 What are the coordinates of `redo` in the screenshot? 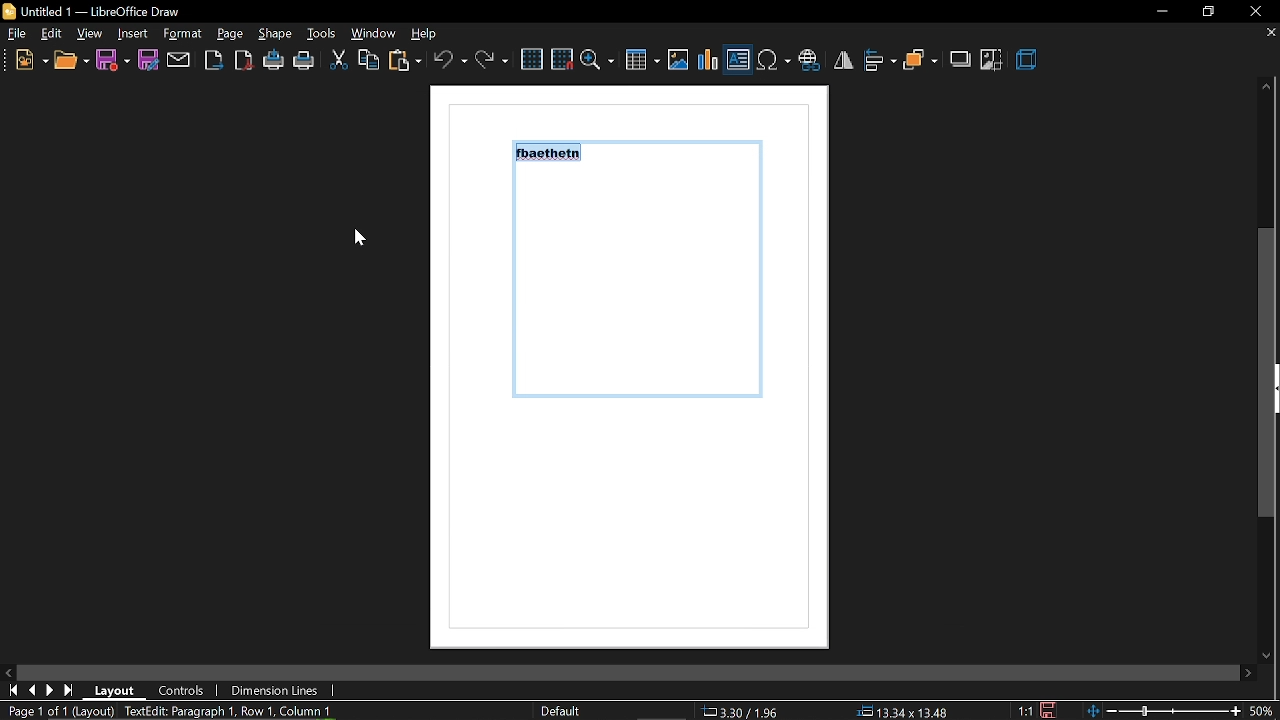 It's located at (491, 60).